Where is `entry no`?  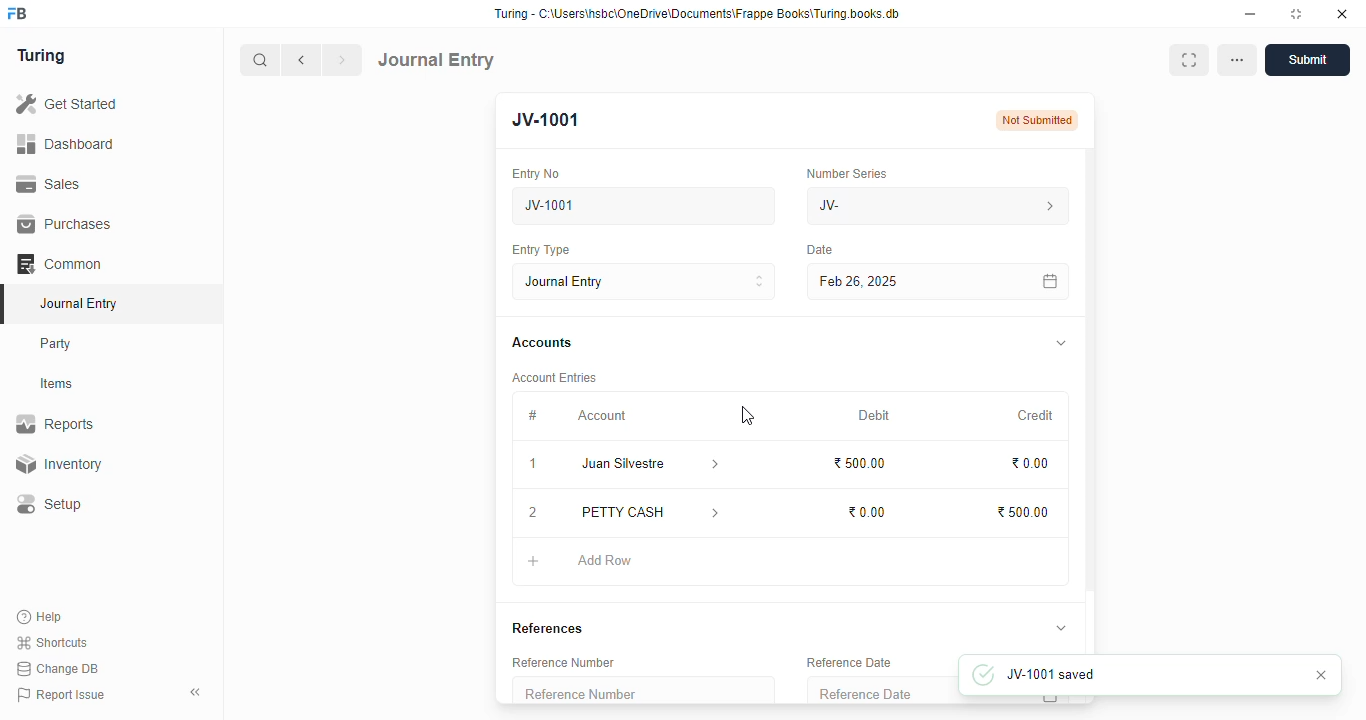 entry no is located at coordinates (537, 174).